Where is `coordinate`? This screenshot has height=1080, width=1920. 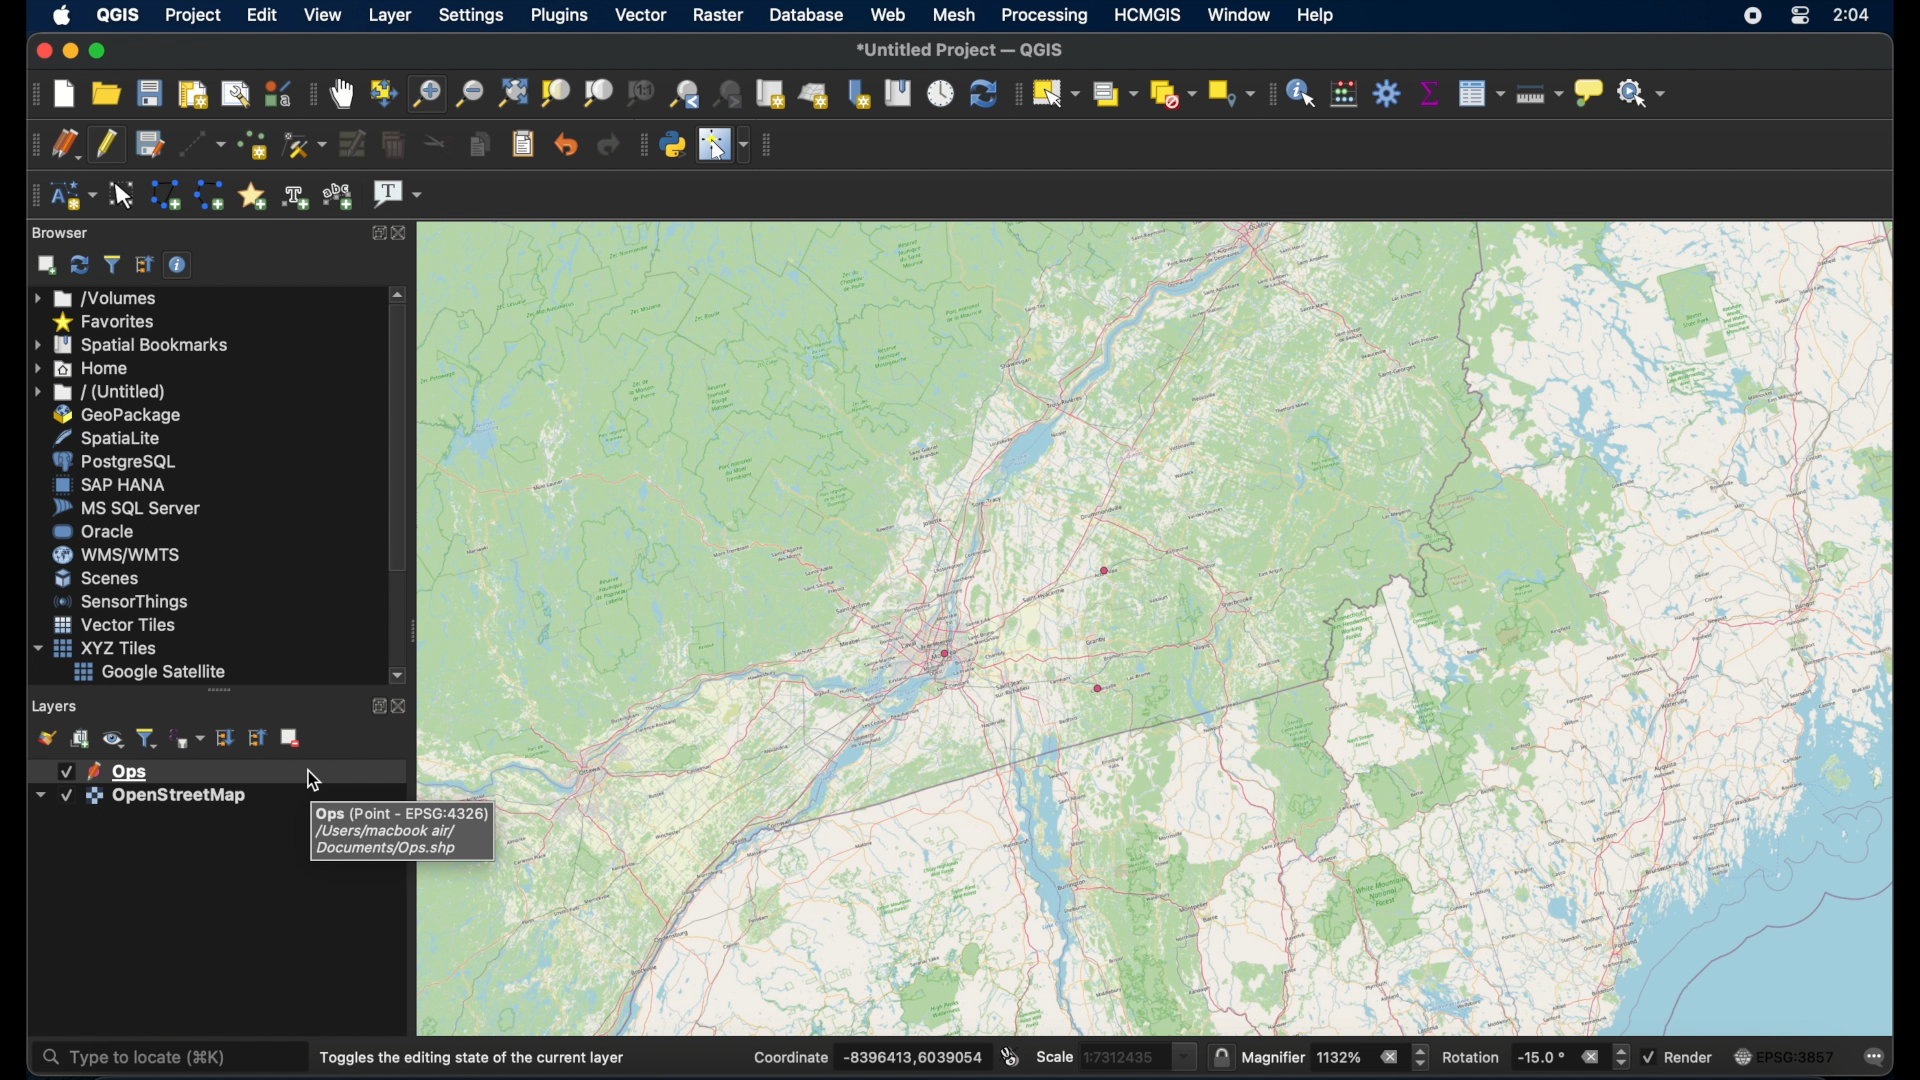 coordinate is located at coordinates (869, 1057).